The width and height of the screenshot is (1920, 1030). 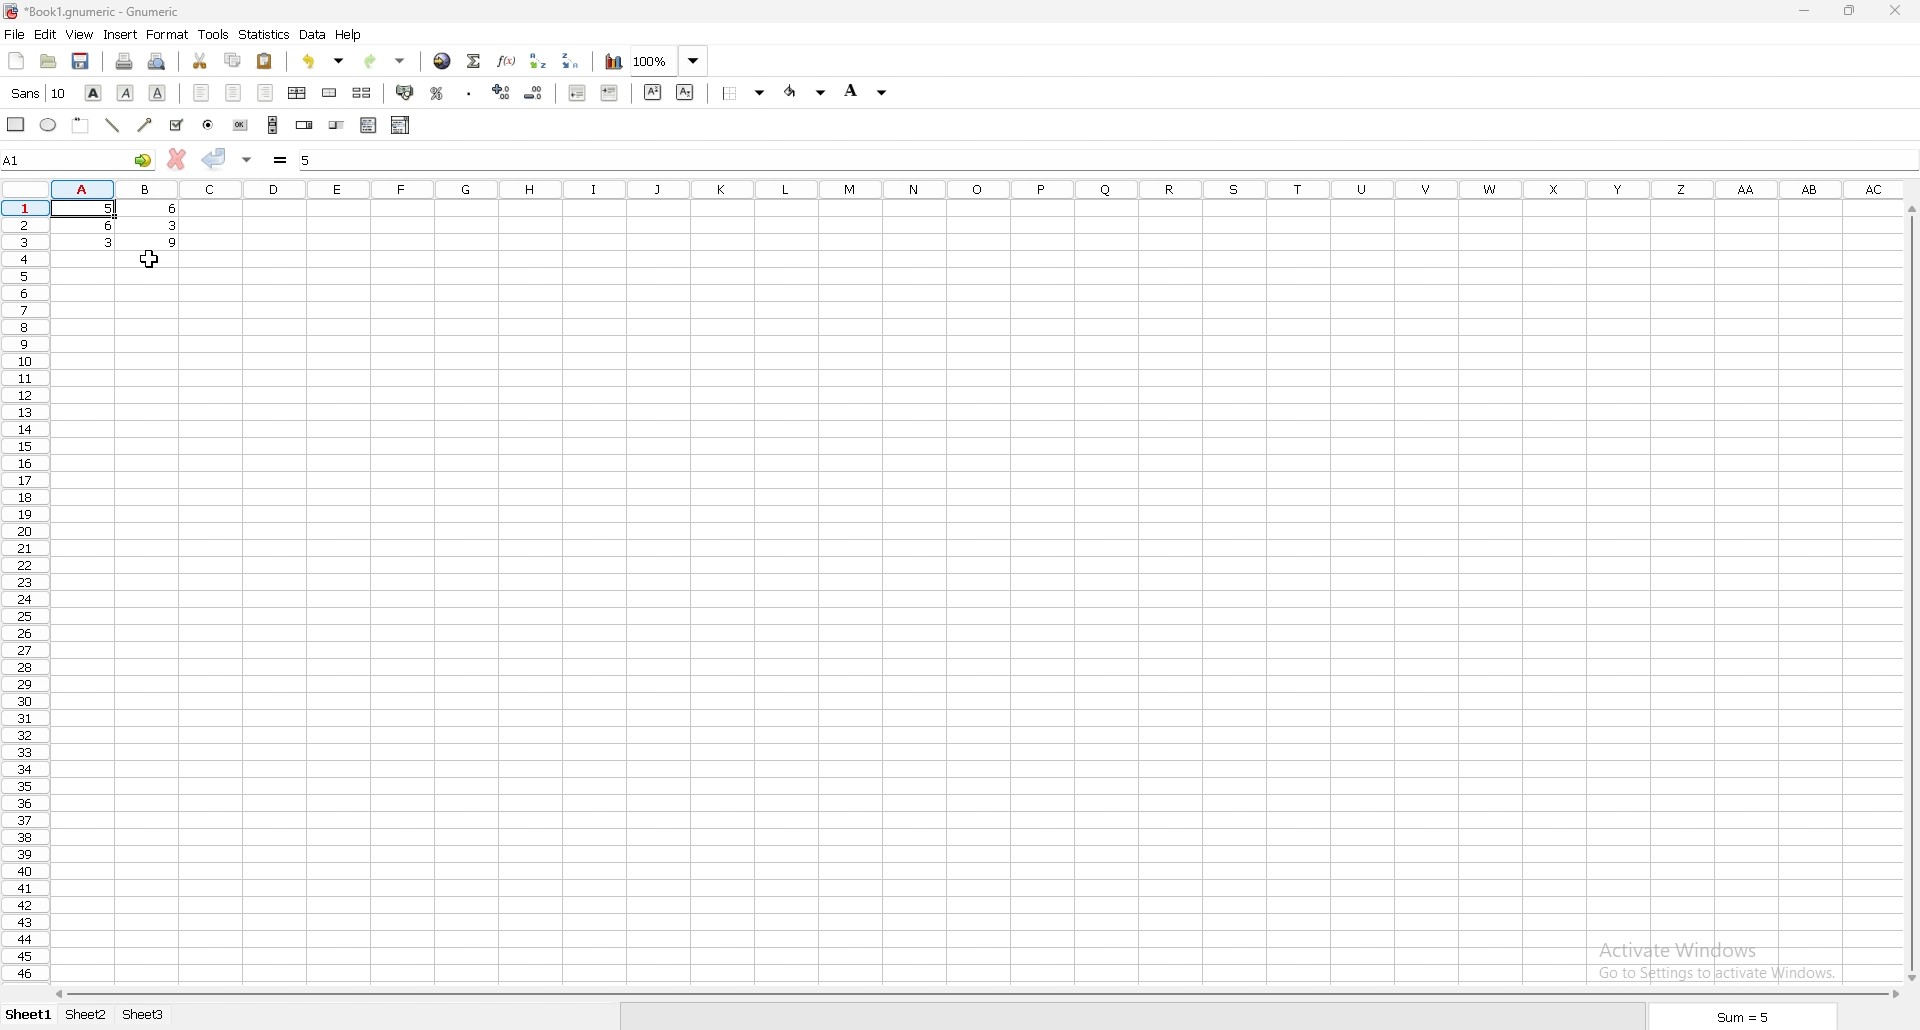 What do you see at coordinates (361, 93) in the screenshot?
I see `split merged cell` at bounding box center [361, 93].